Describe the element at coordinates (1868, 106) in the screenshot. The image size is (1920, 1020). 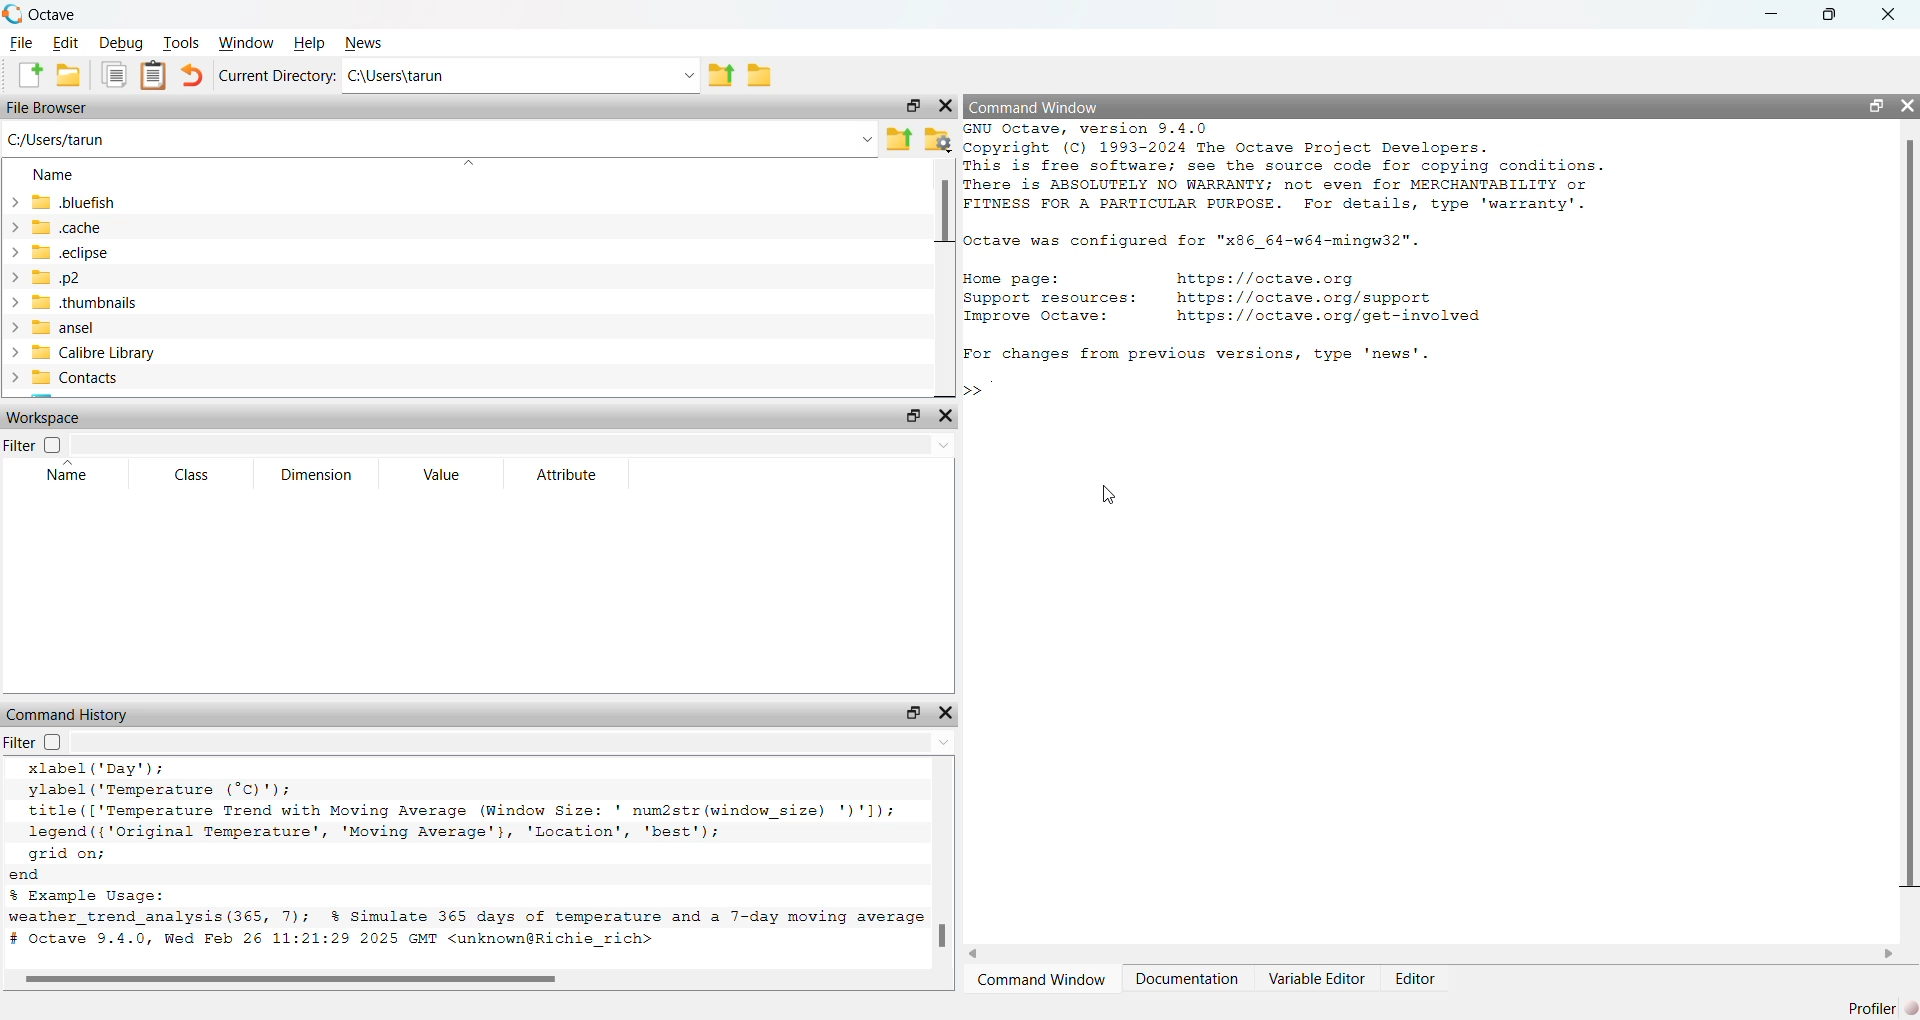
I see `maximise` at that location.